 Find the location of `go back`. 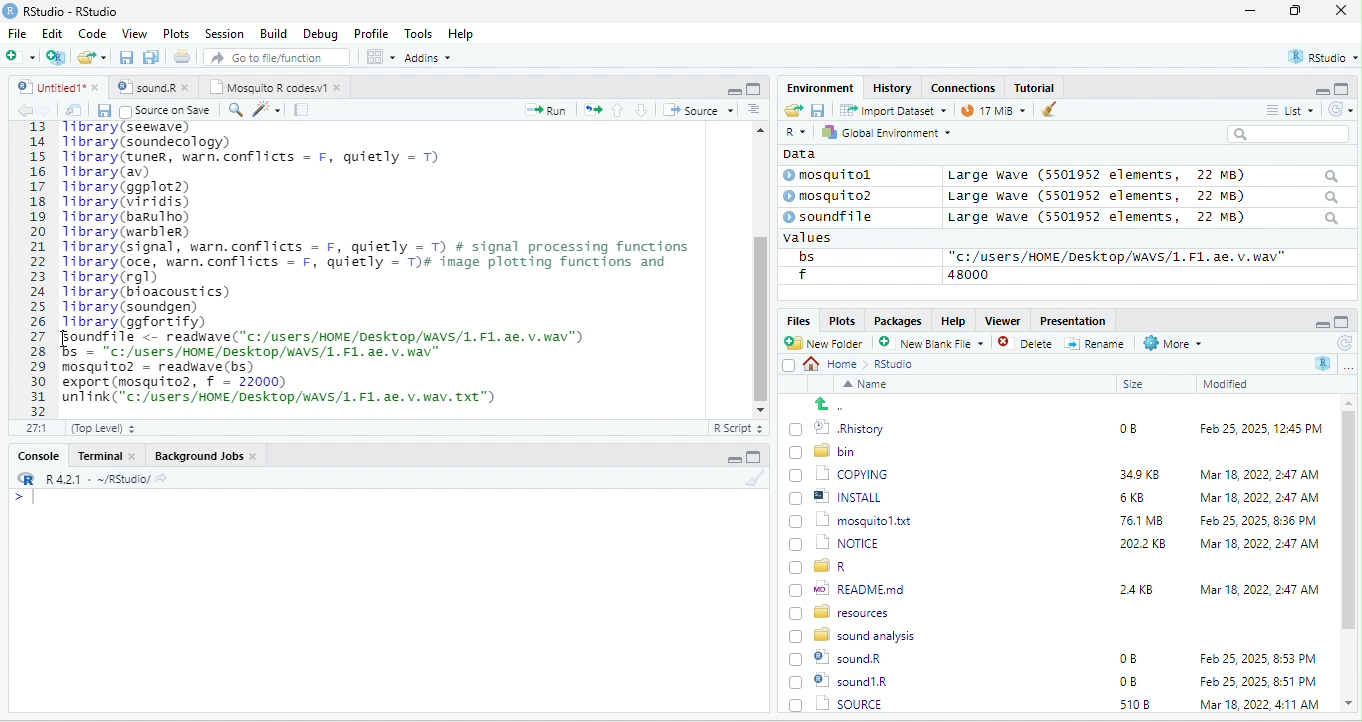

go back is located at coordinates (837, 404).